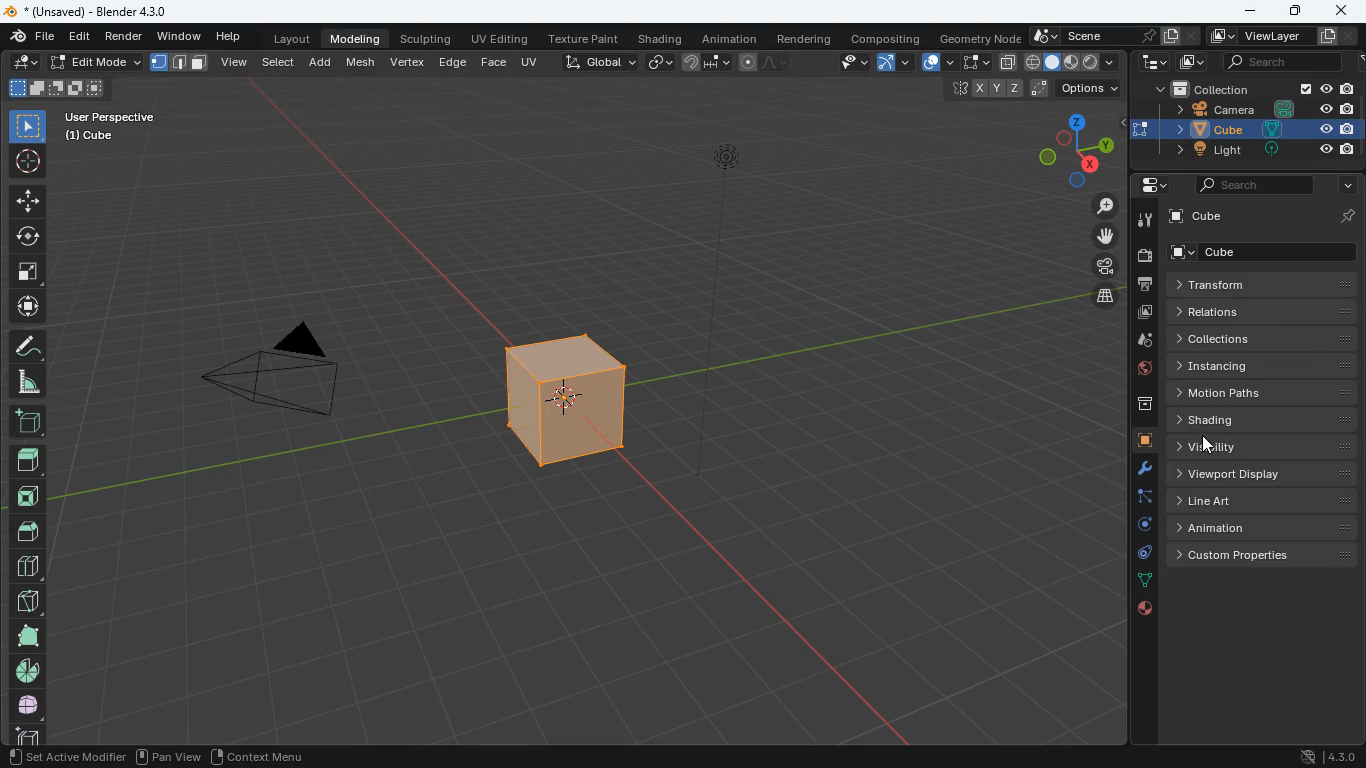 The height and width of the screenshot is (768, 1366). I want to click on view, so click(235, 63).